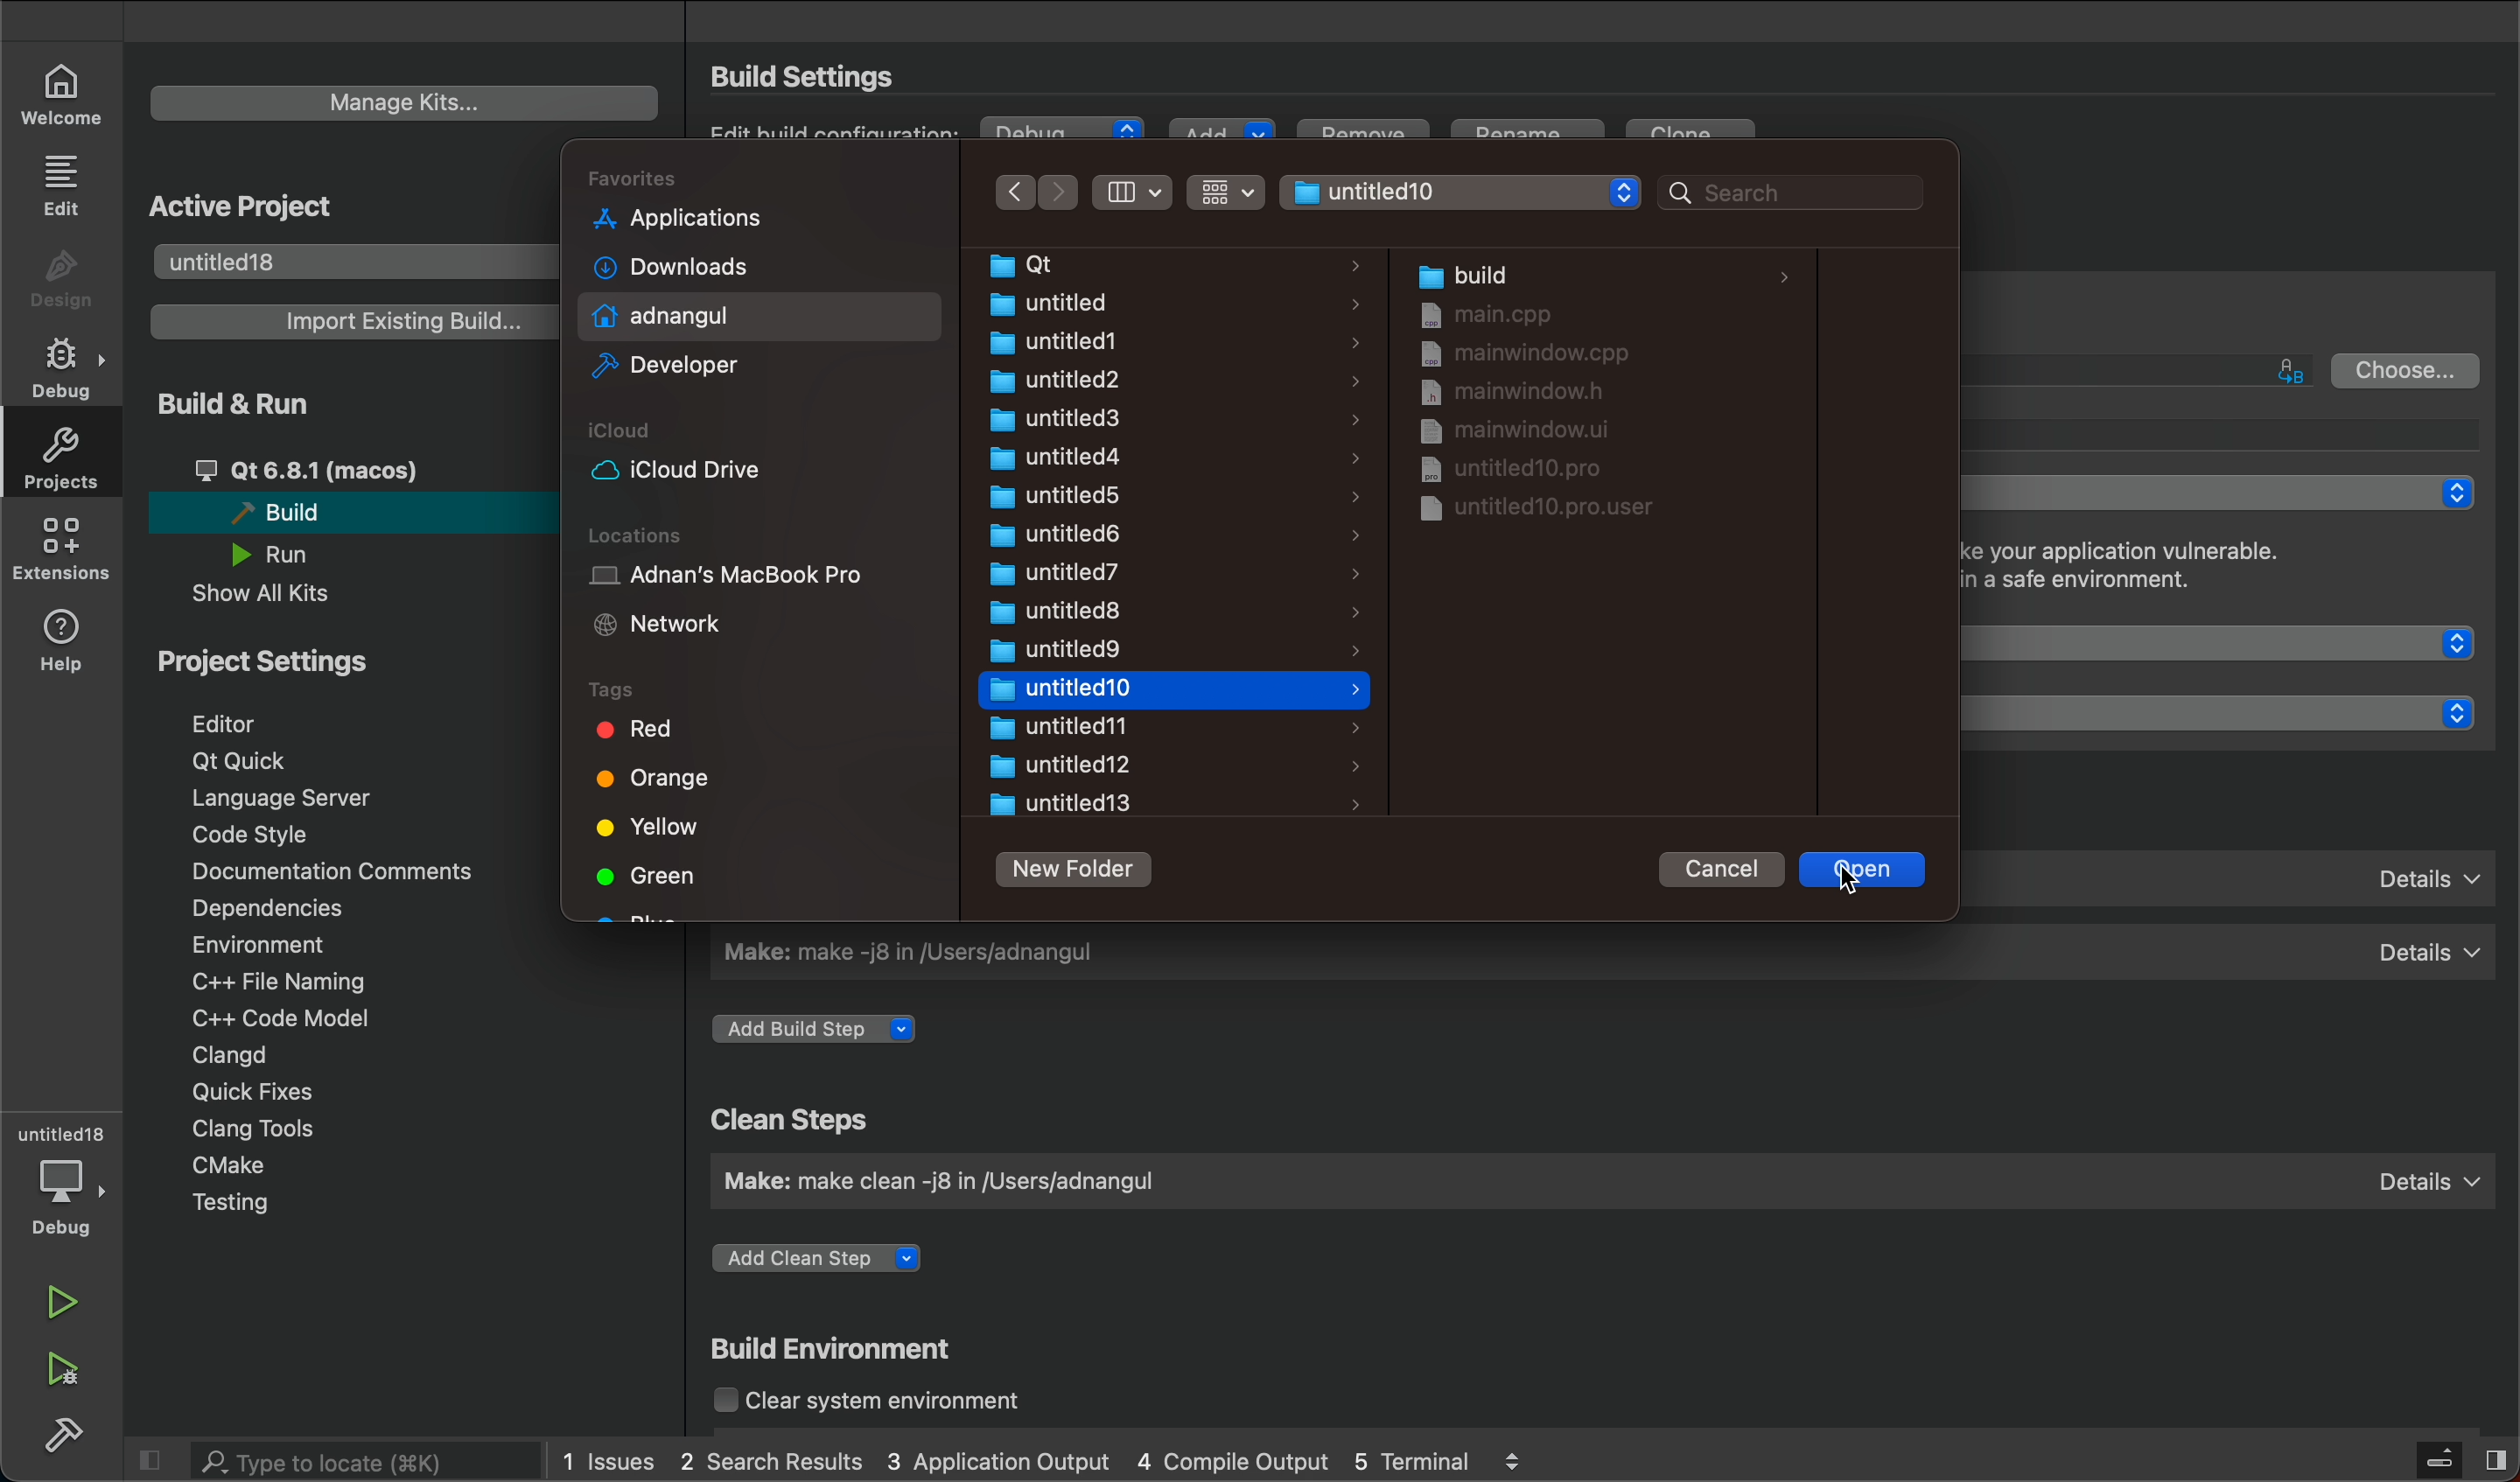 The image size is (2520, 1482). What do you see at coordinates (1462, 272) in the screenshot?
I see `build` at bounding box center [1462, 272].